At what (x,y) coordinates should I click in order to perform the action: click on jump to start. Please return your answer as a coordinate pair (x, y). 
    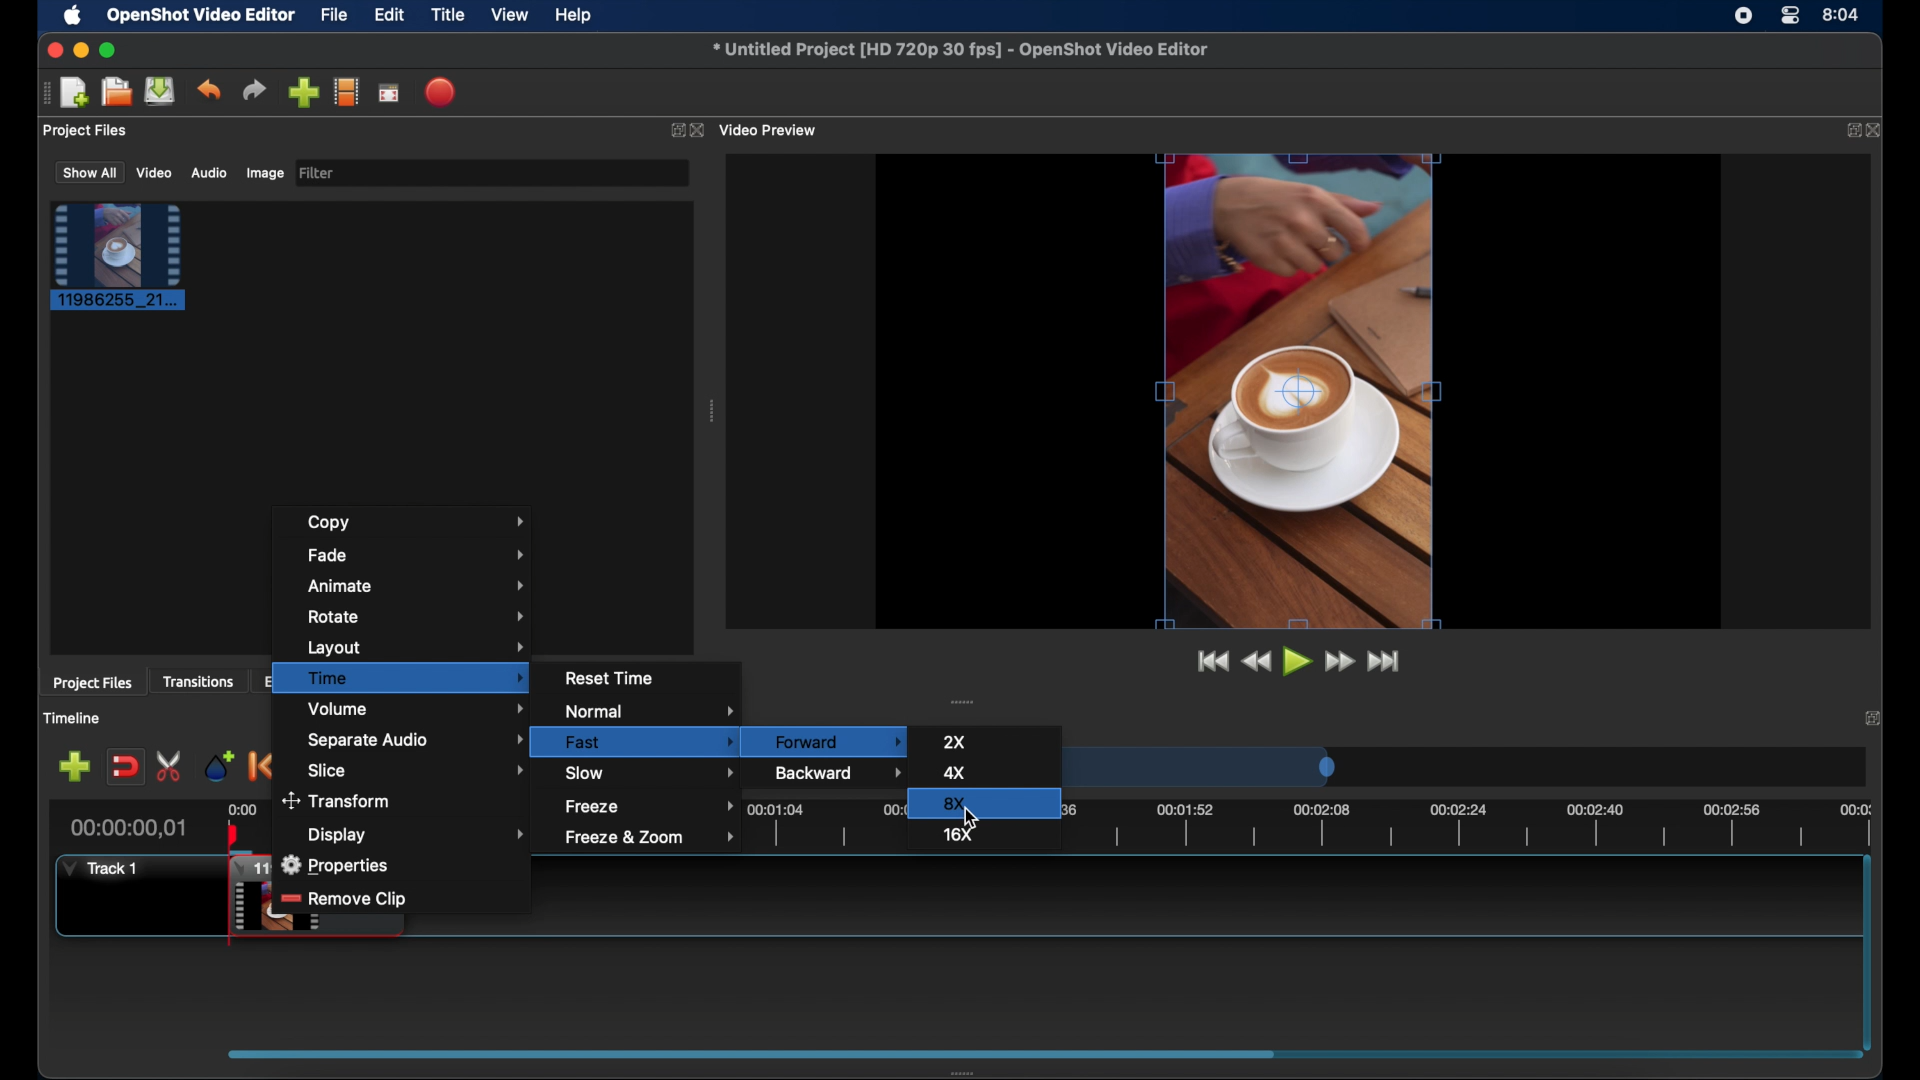
    Looking at the image, I should click on (1212, 661).